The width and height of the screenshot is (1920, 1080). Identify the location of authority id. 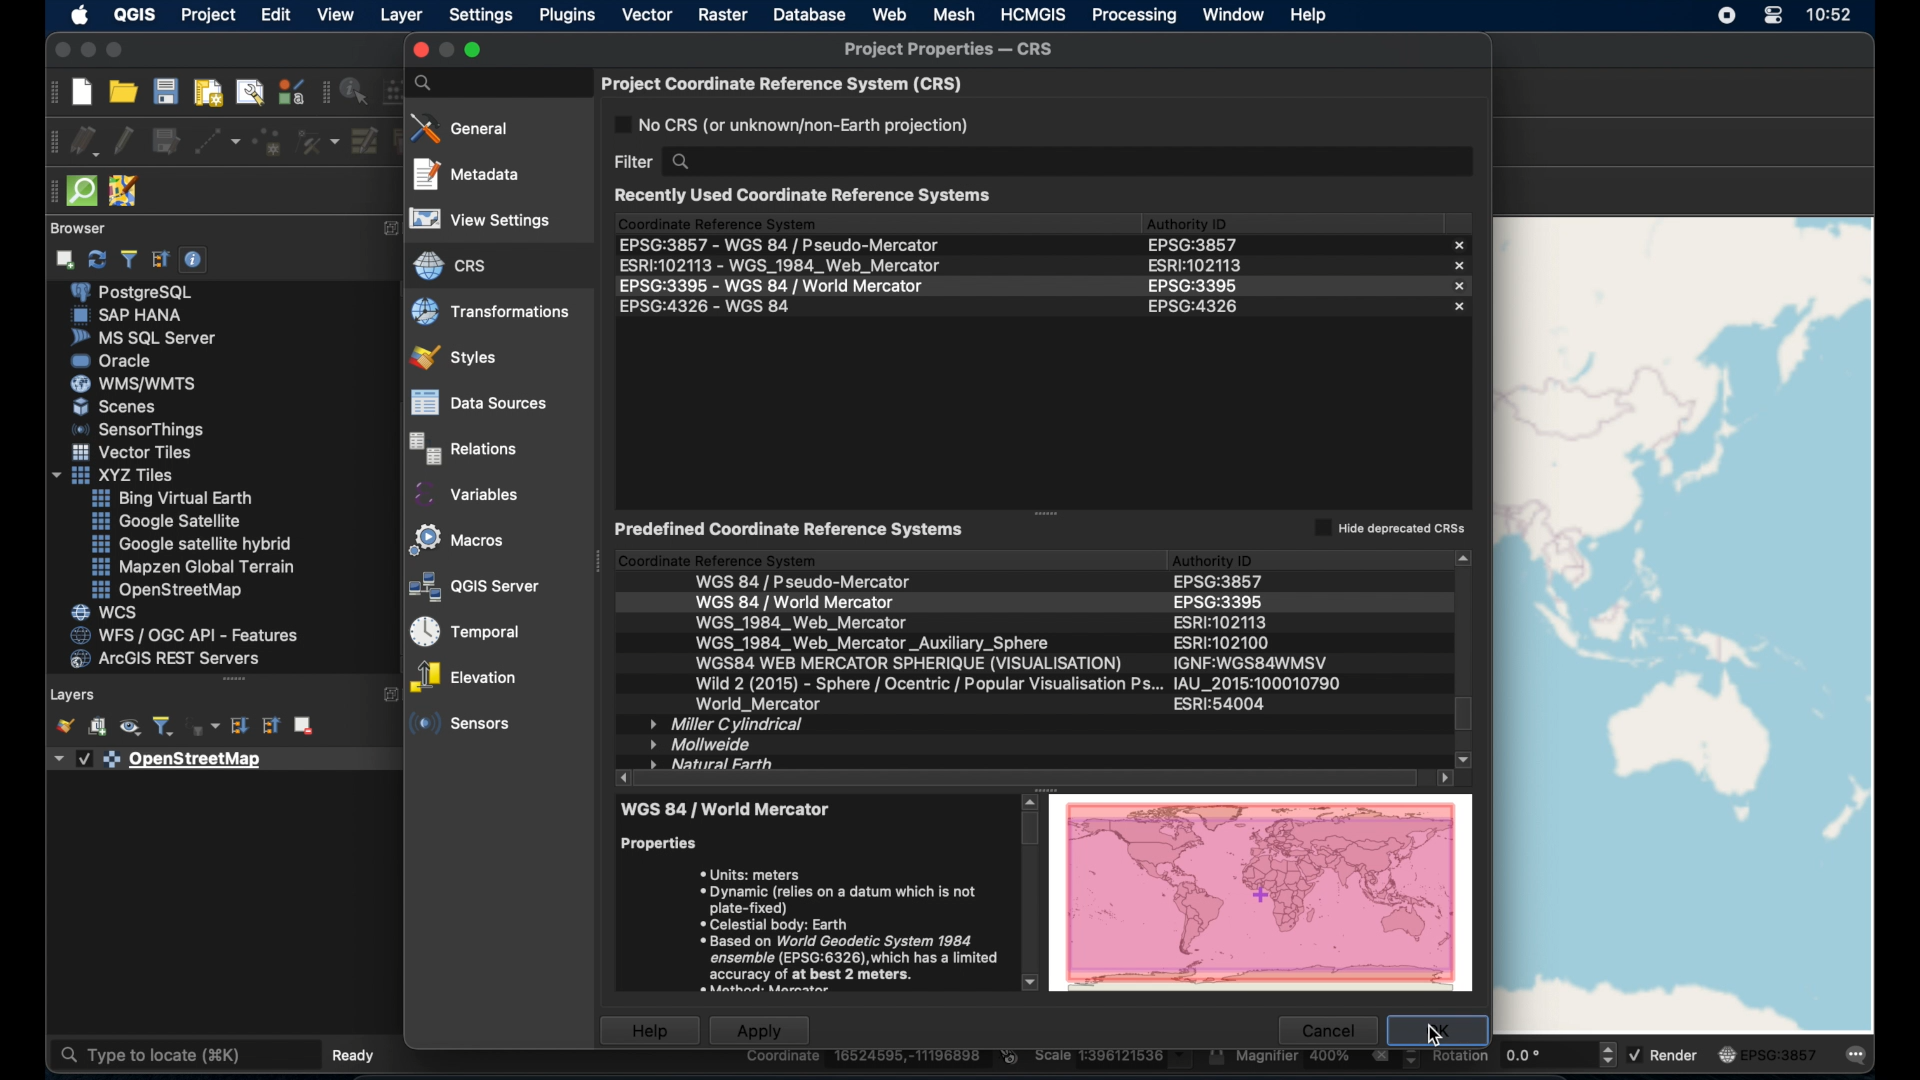
(1225, 643).